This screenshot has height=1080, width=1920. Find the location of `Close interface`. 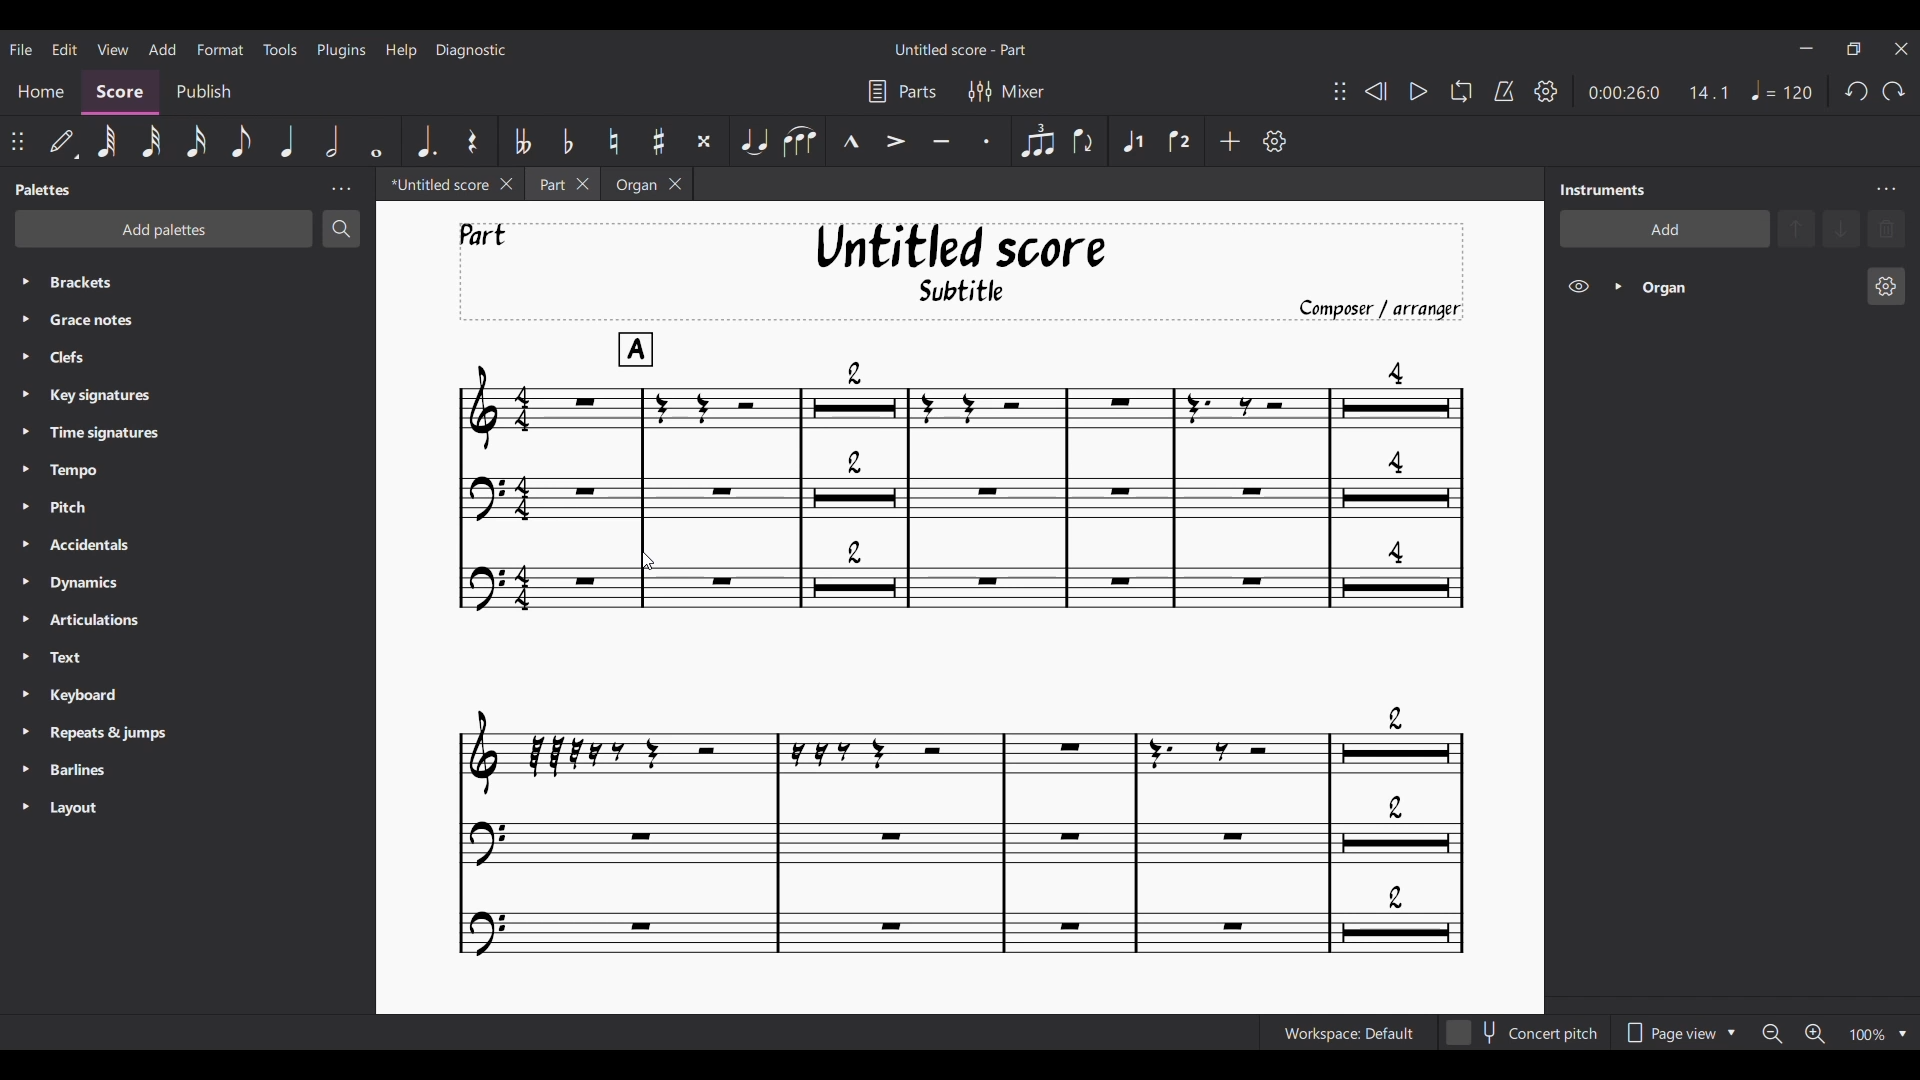

Close interface is located at coordinates (1902, 49).